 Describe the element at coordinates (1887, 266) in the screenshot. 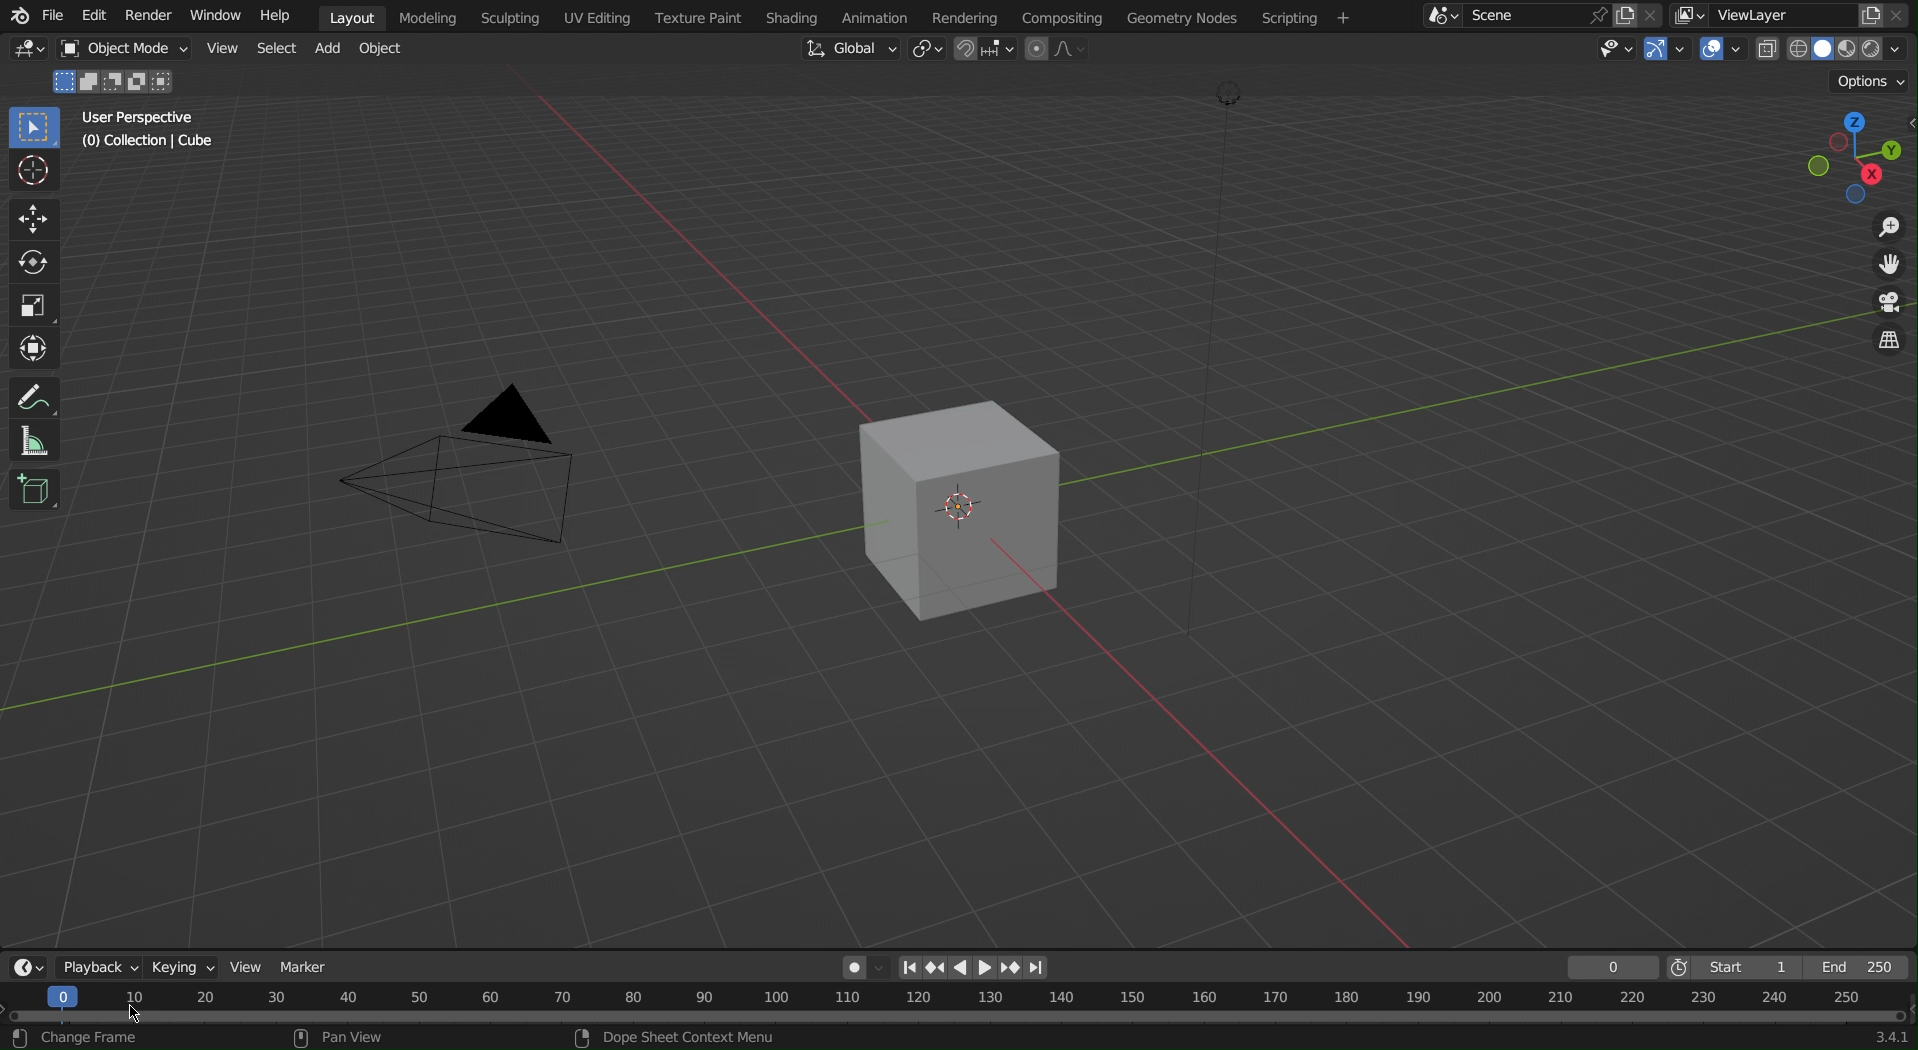

I see `Move View` at that location.